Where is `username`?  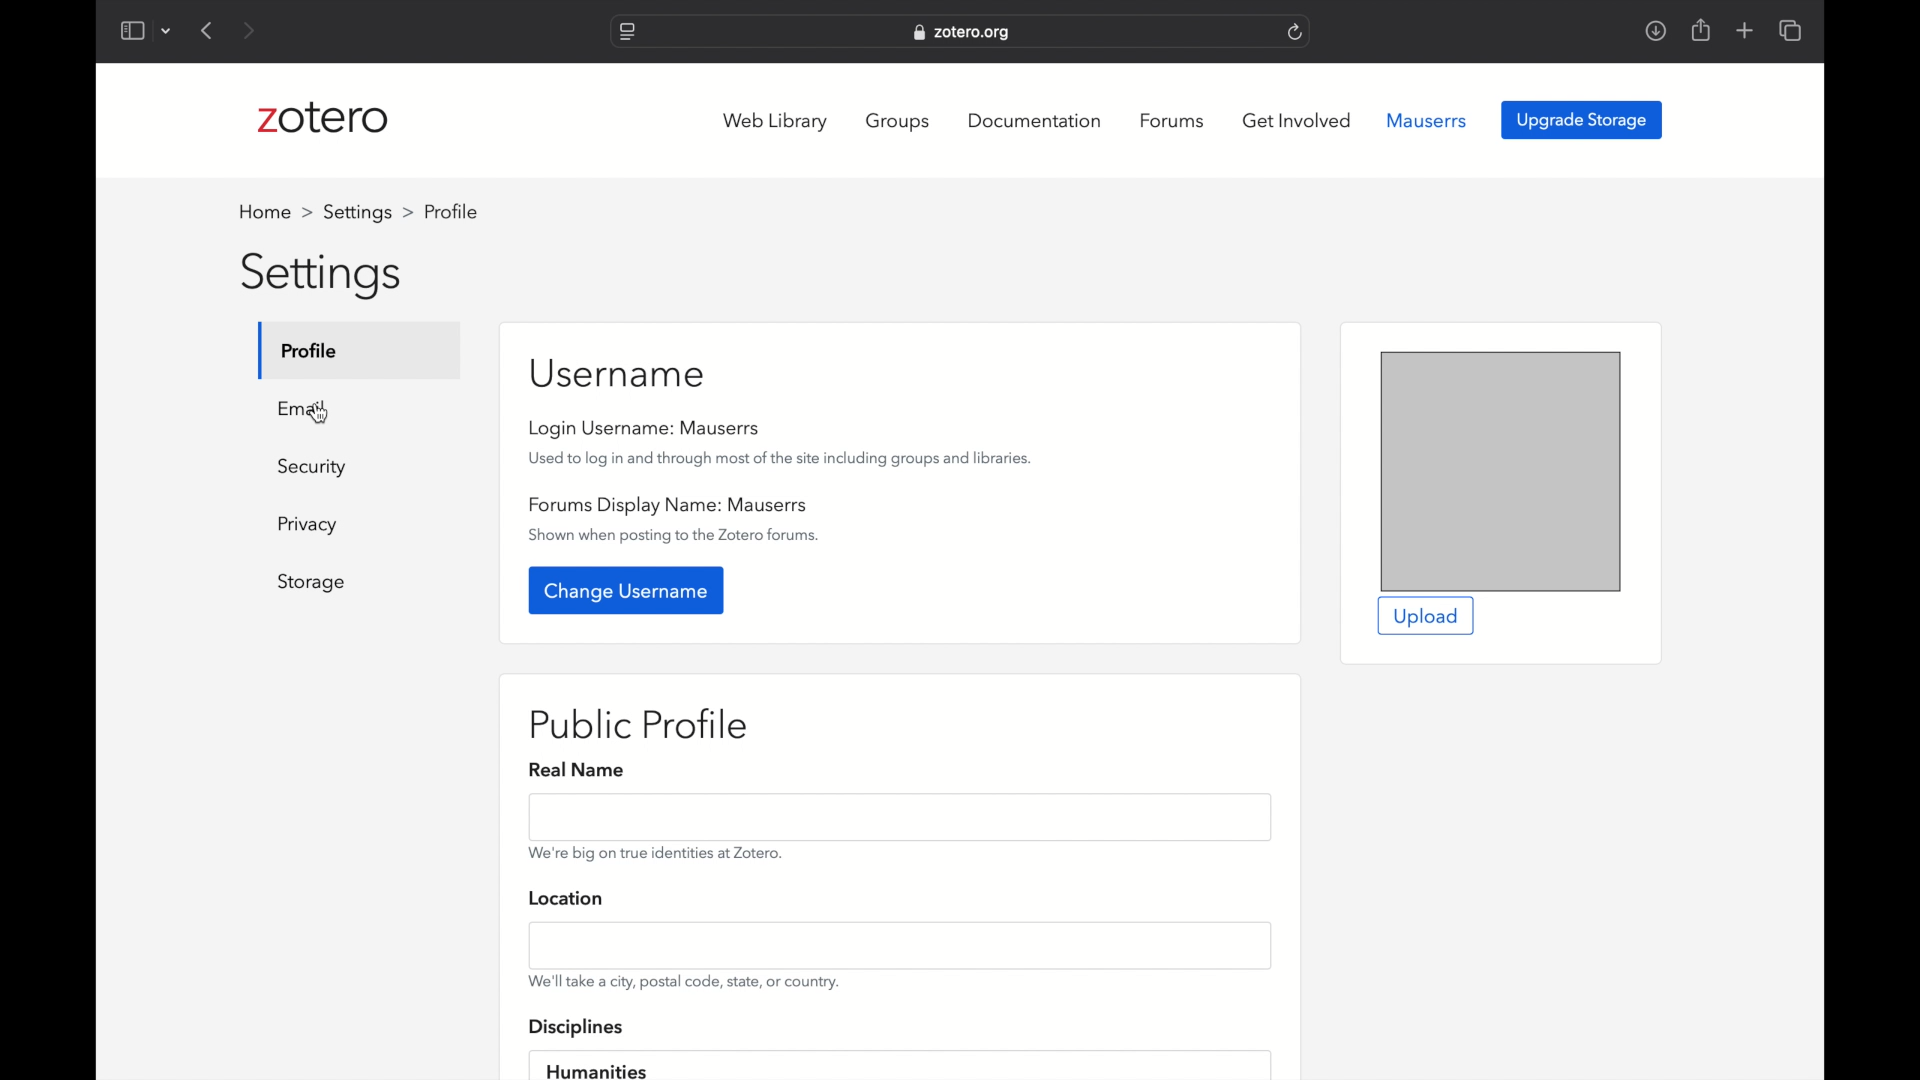
username is located at coordinates (619, 374).